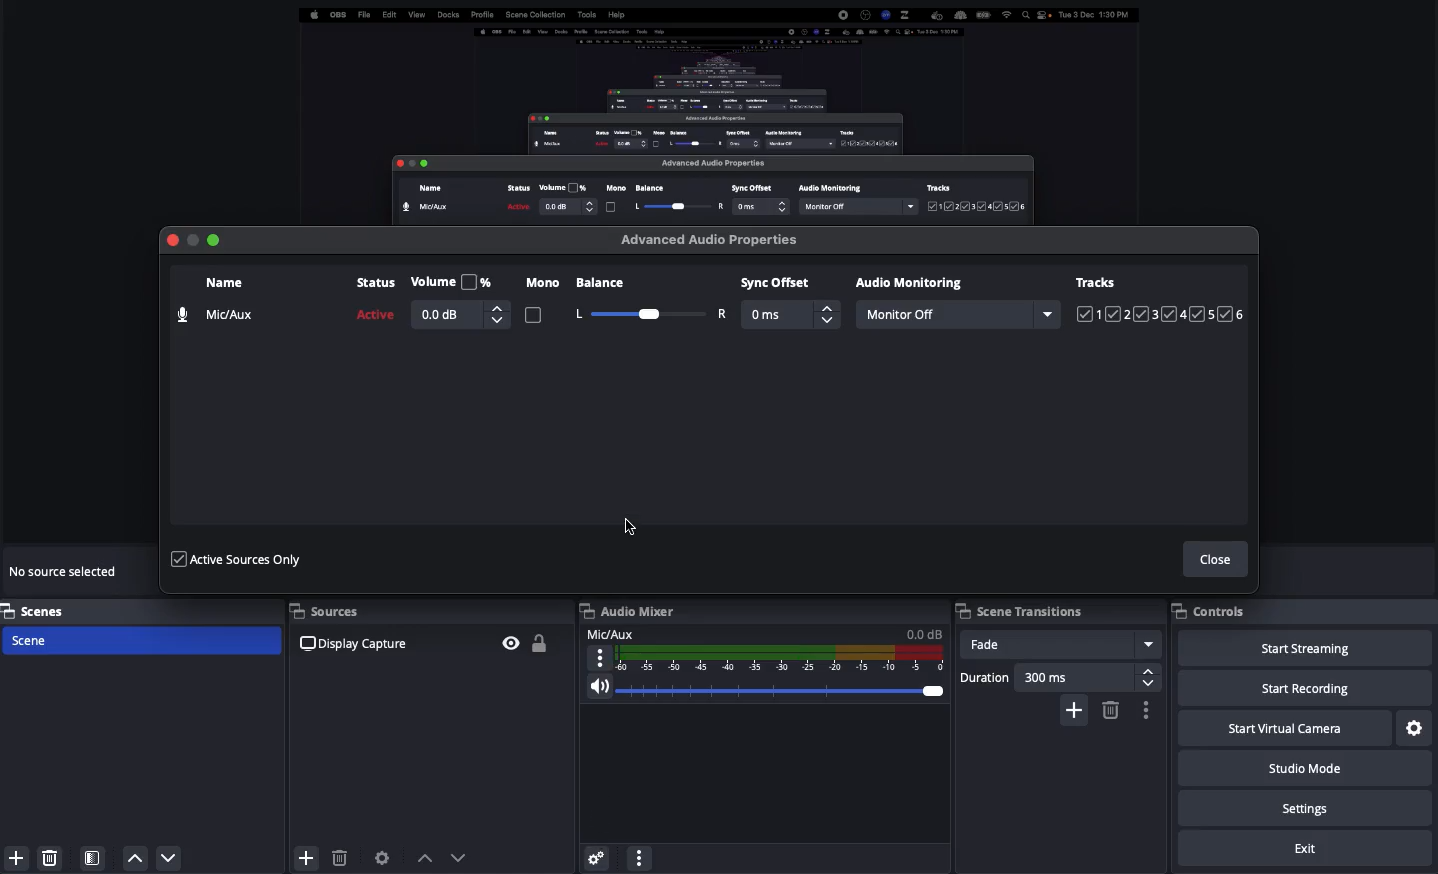 Image resolution: width=1438 pixels, height=874 pixels. What do you see at coordinates (641, 860) in the screenshot?
I see `options` at bounding box center [641, 860].